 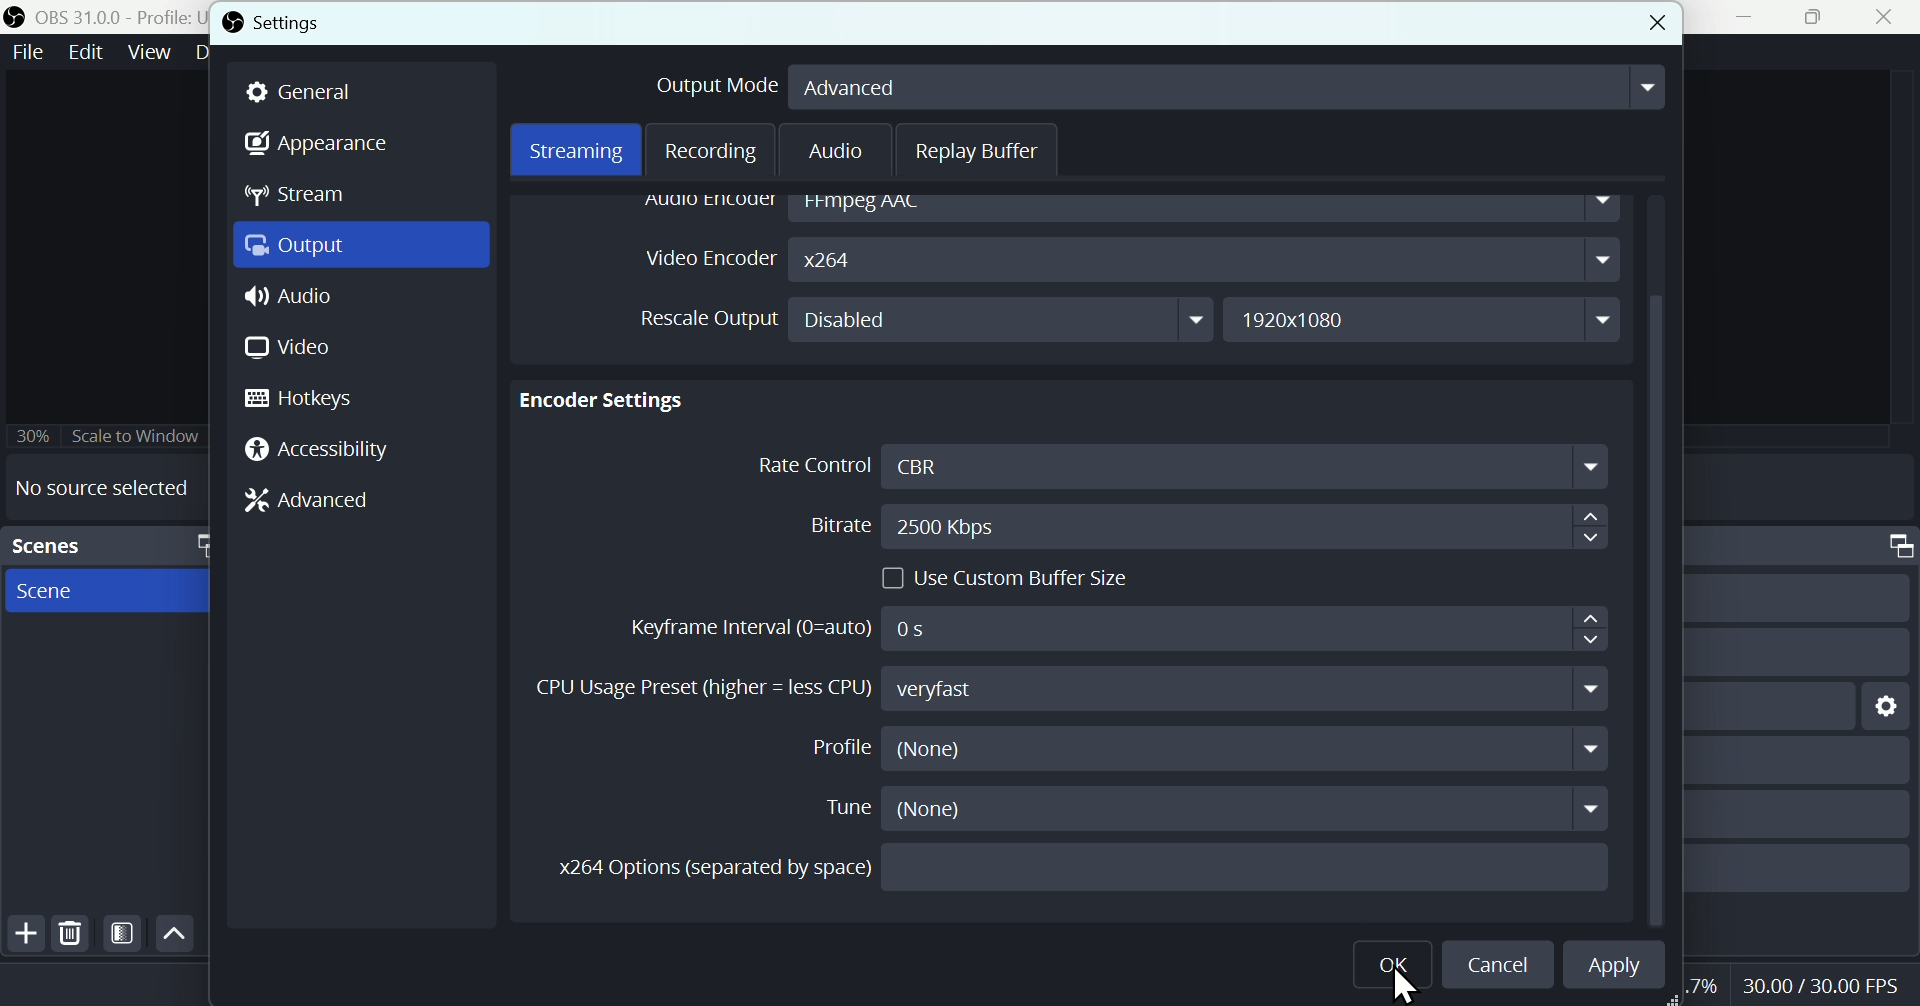 What do you see at coordinates (1892, 546) in the screenshot?
I see `` at bounding box center [1892, 546].